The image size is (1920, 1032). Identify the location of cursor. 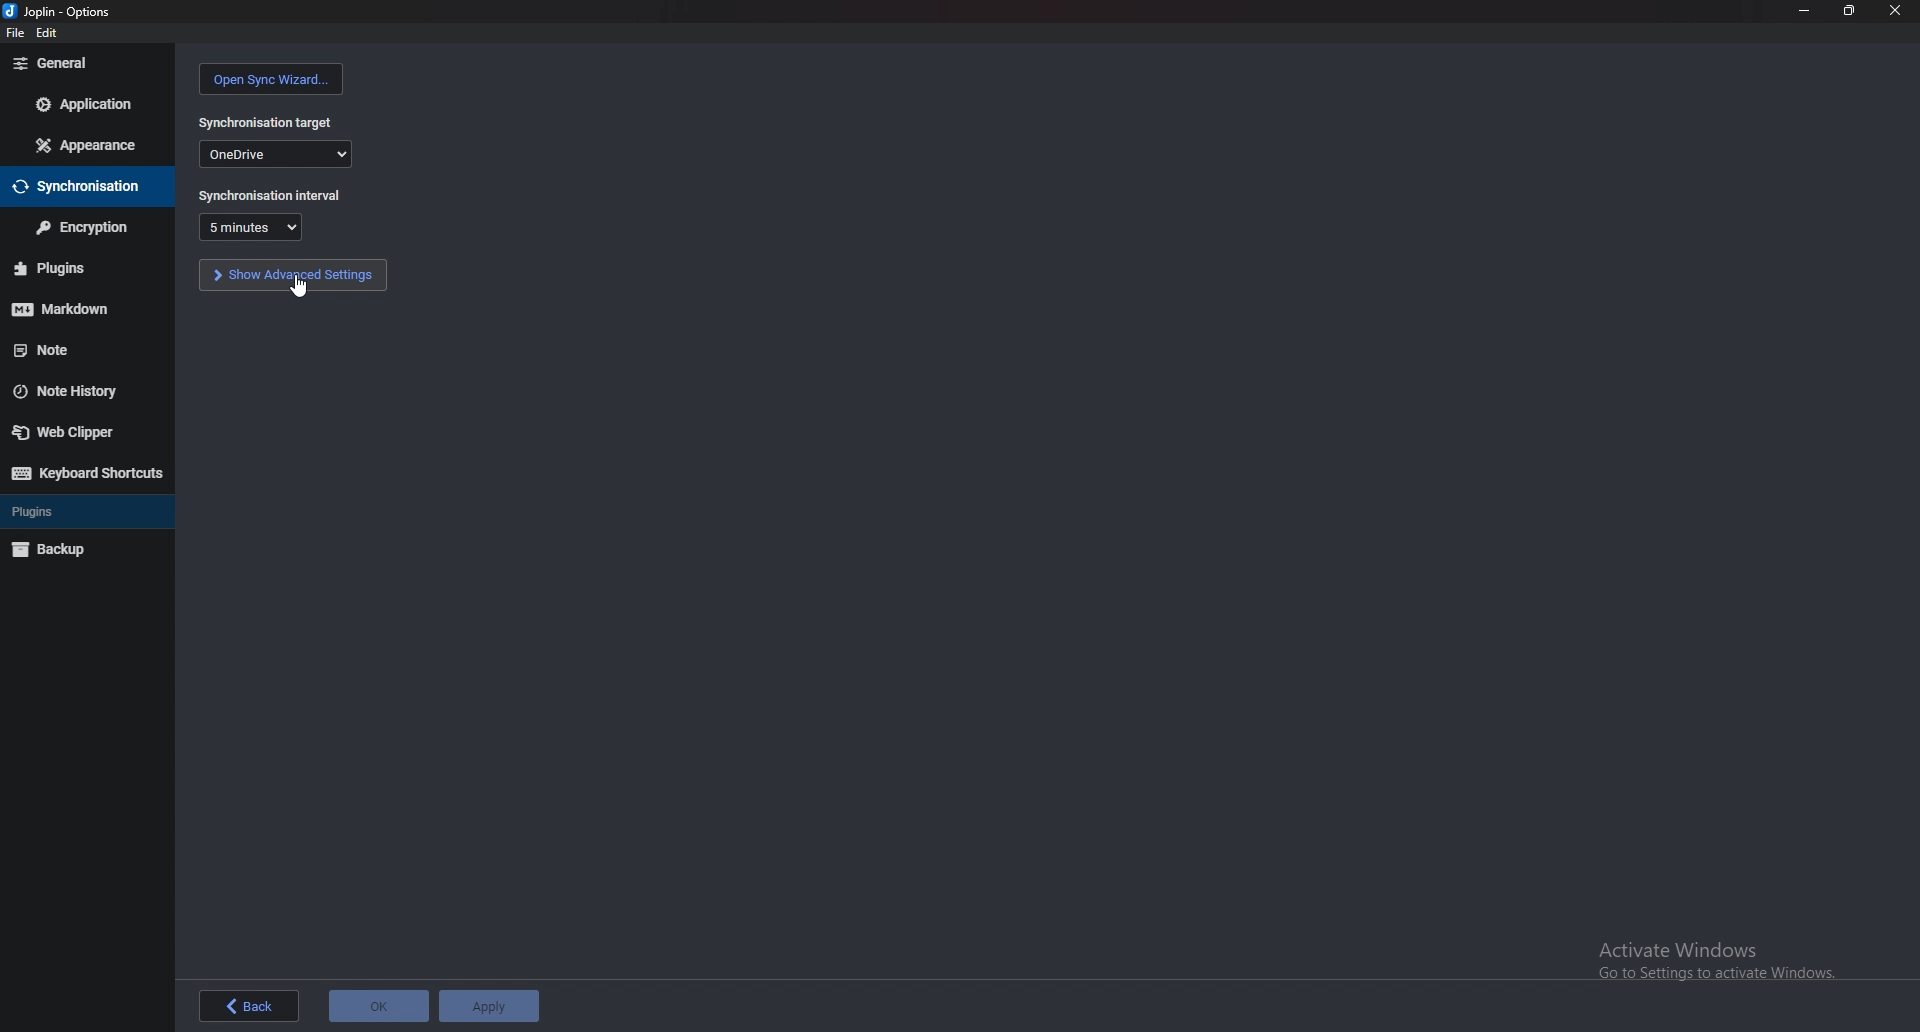
(298, 288).